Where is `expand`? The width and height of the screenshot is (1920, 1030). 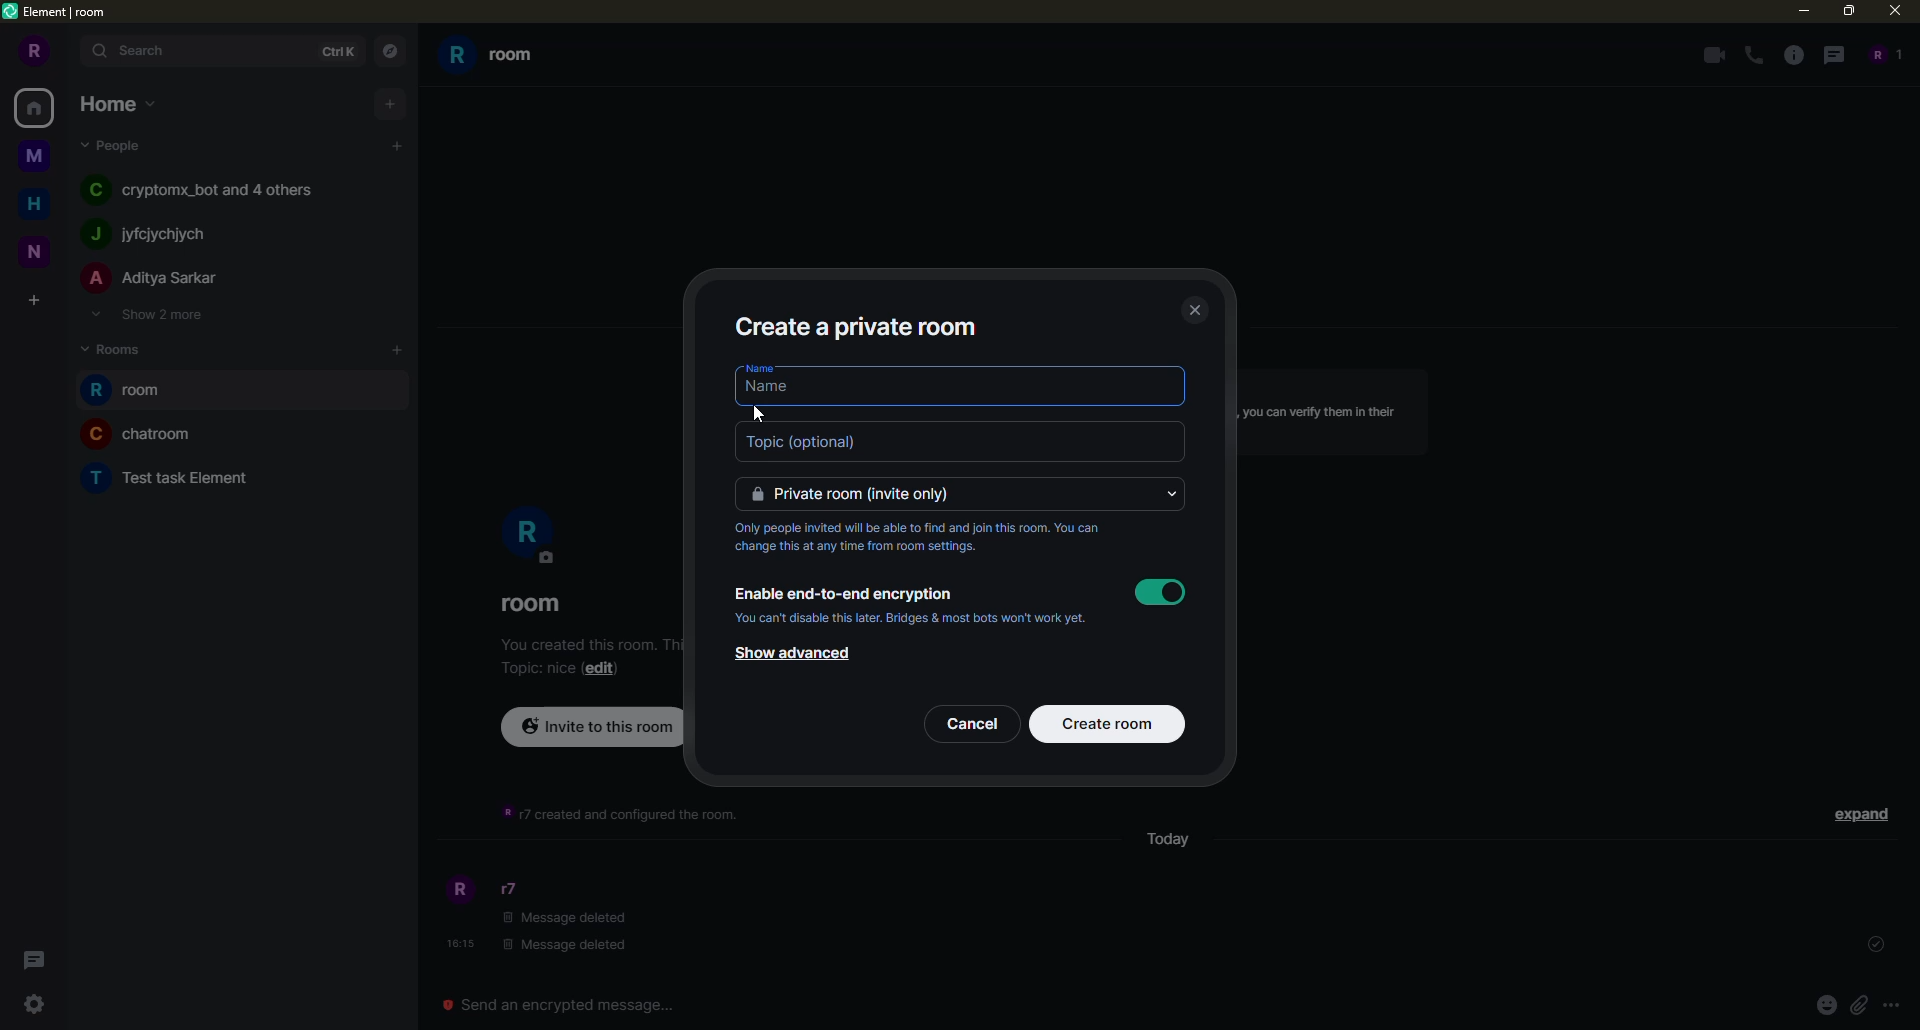
expand is located at coordinates (1858, 814).